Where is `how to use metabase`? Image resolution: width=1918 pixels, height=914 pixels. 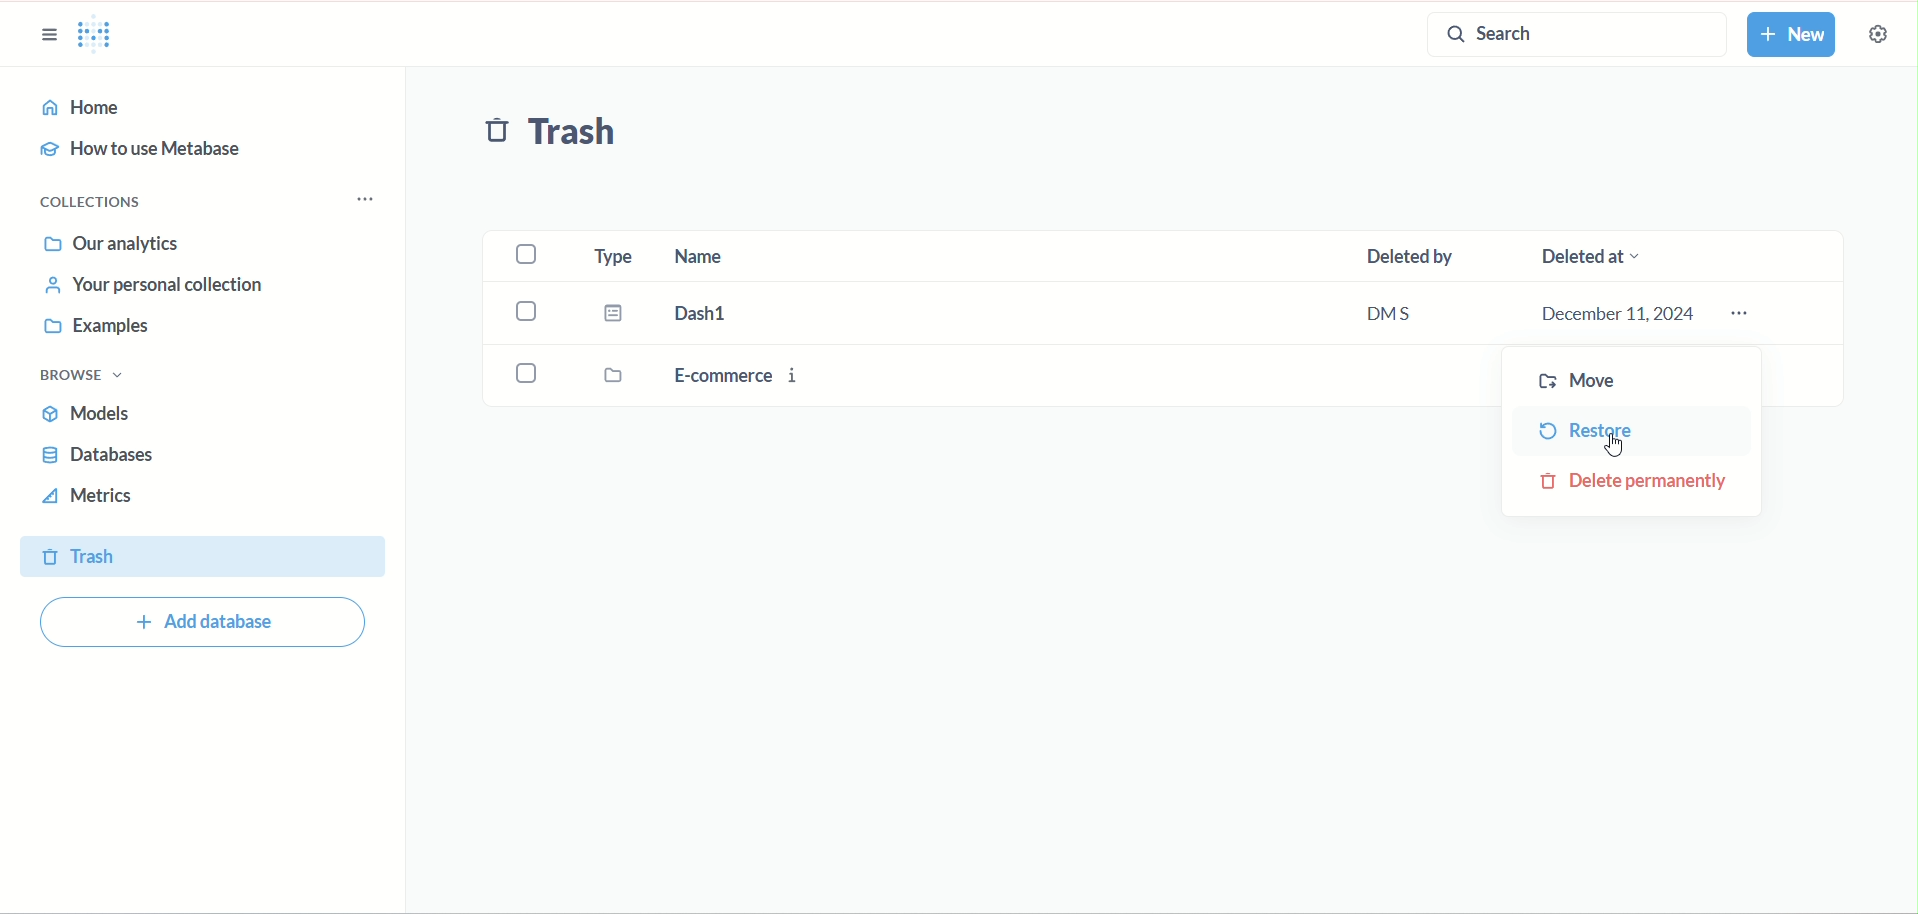
how to use metabase is located at coordinates (148, 153).